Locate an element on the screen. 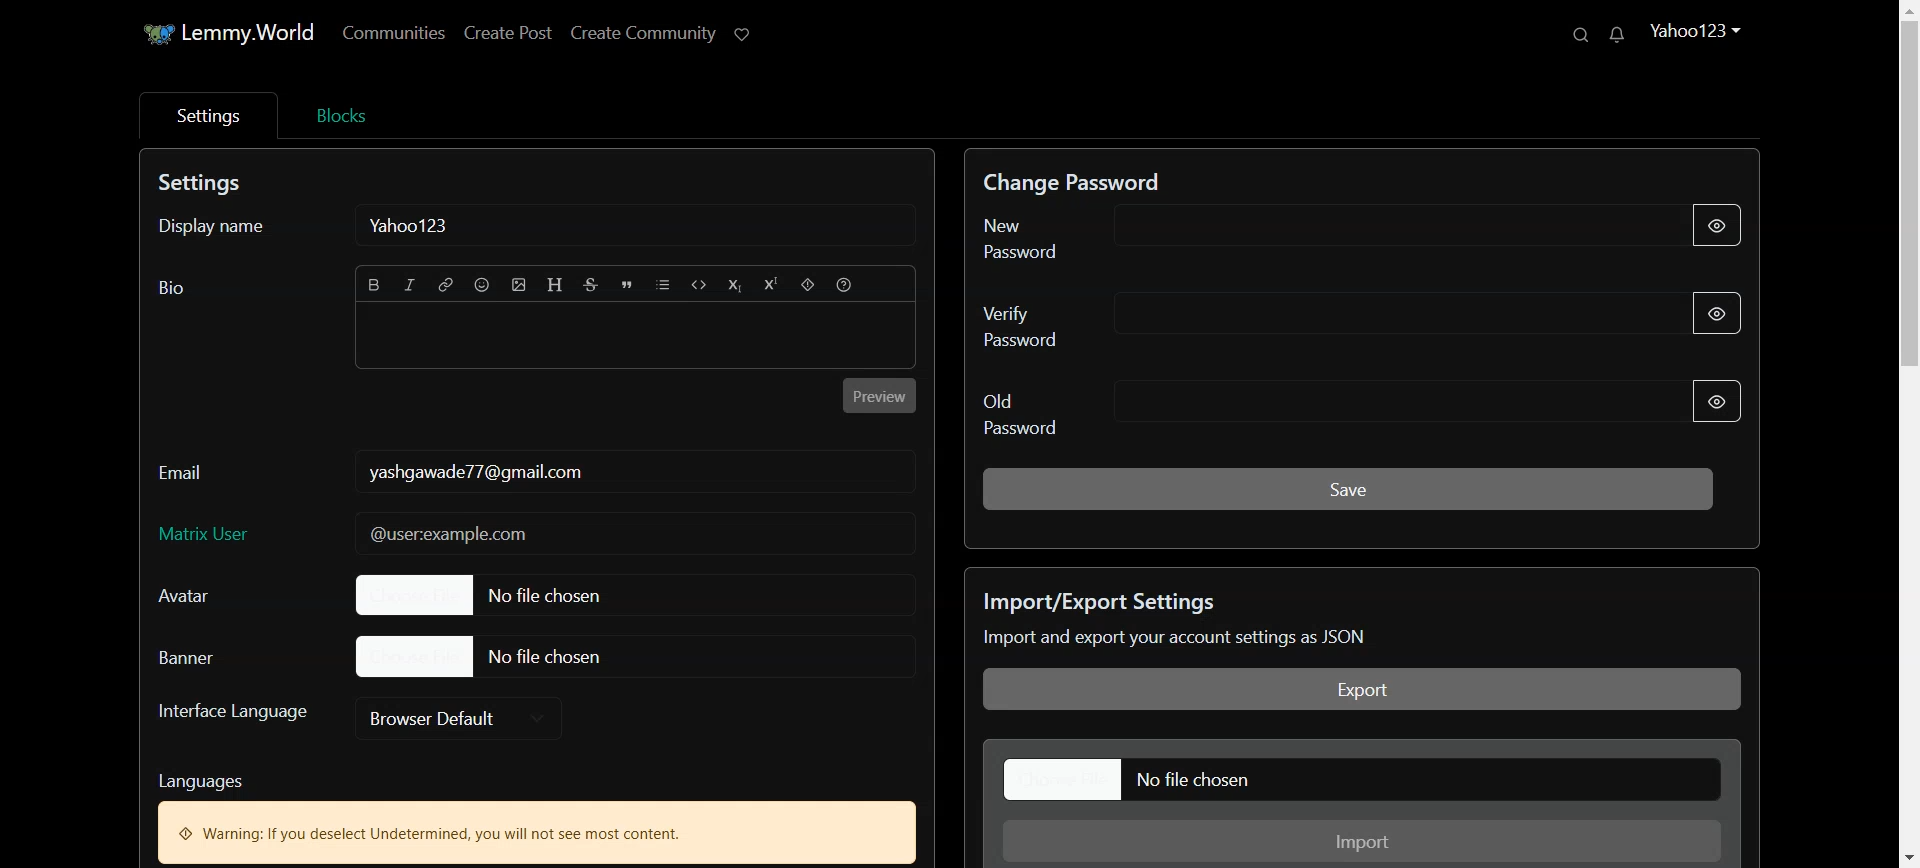  Baner is located at coordinates (210, 656).